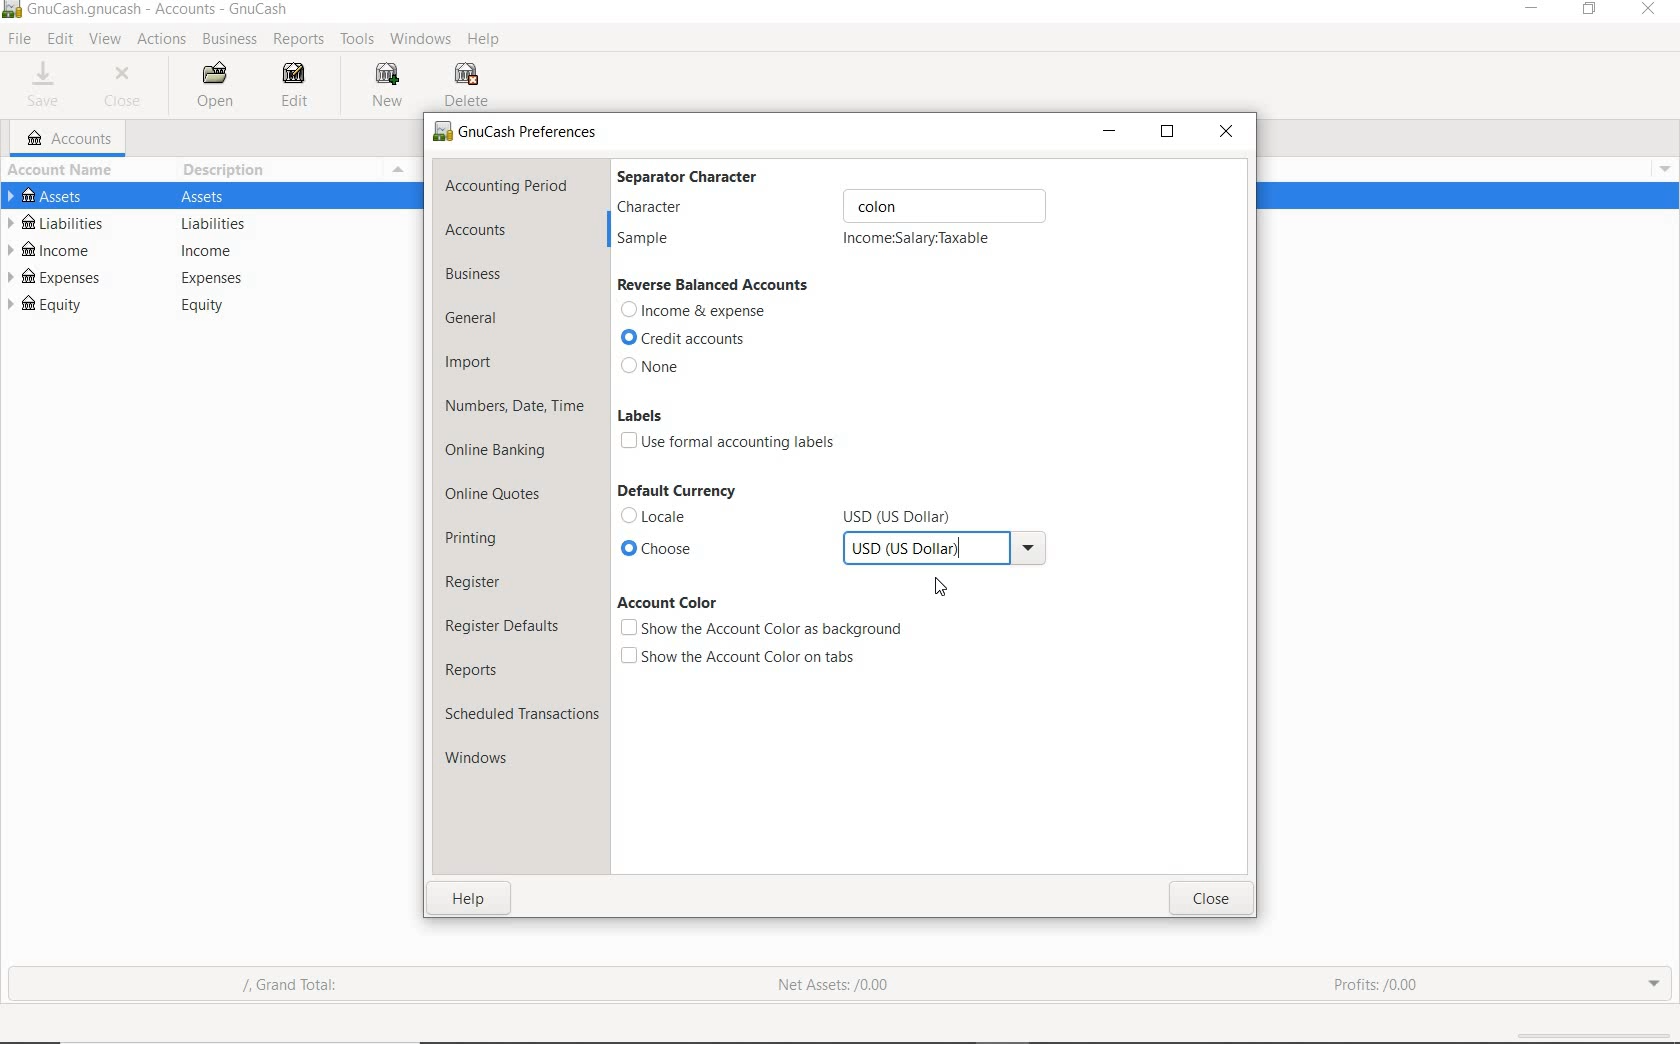 The height and width of the screenshot is (1044, 1680). What do you see at coordinates (477, 229) in the screenshot?
I see `accounts` at bounding box center [477, 229].